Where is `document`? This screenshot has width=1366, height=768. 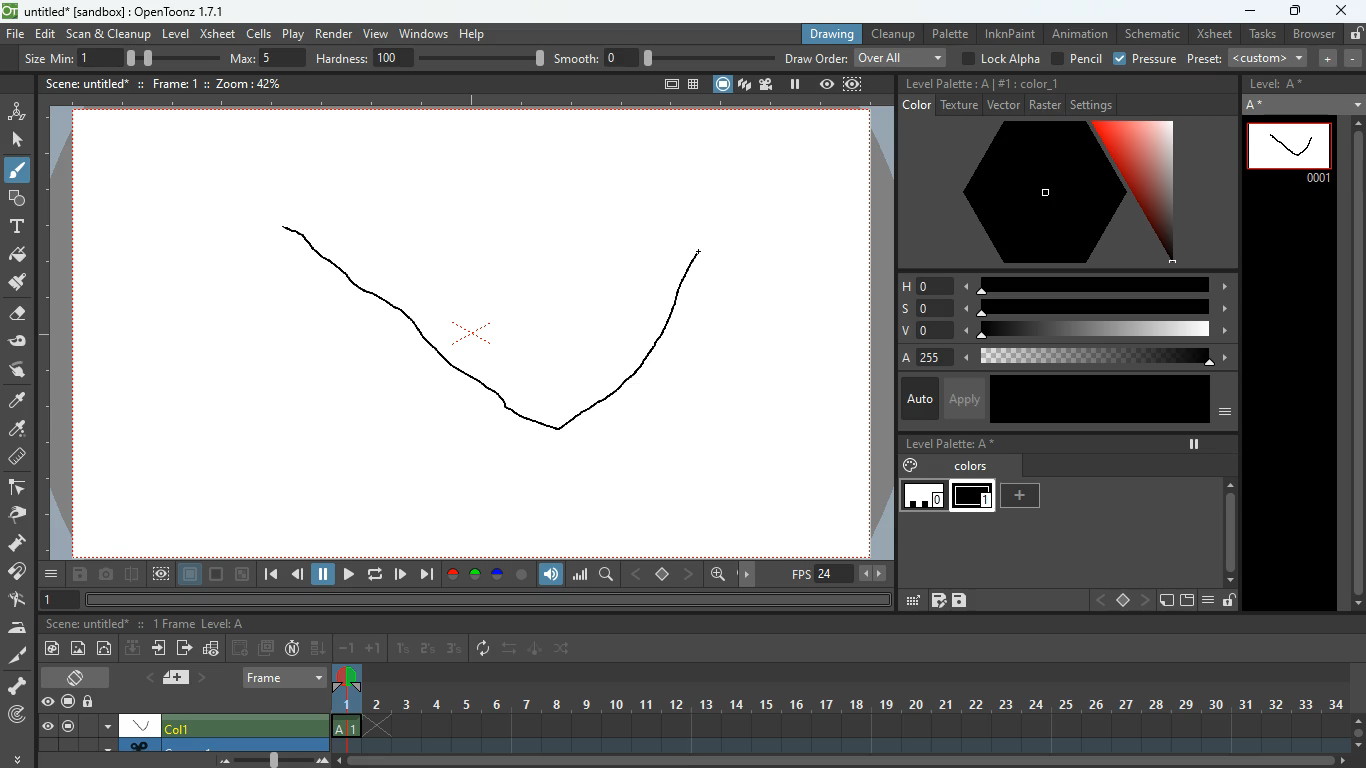 document is located at coordinates (1185, 601).